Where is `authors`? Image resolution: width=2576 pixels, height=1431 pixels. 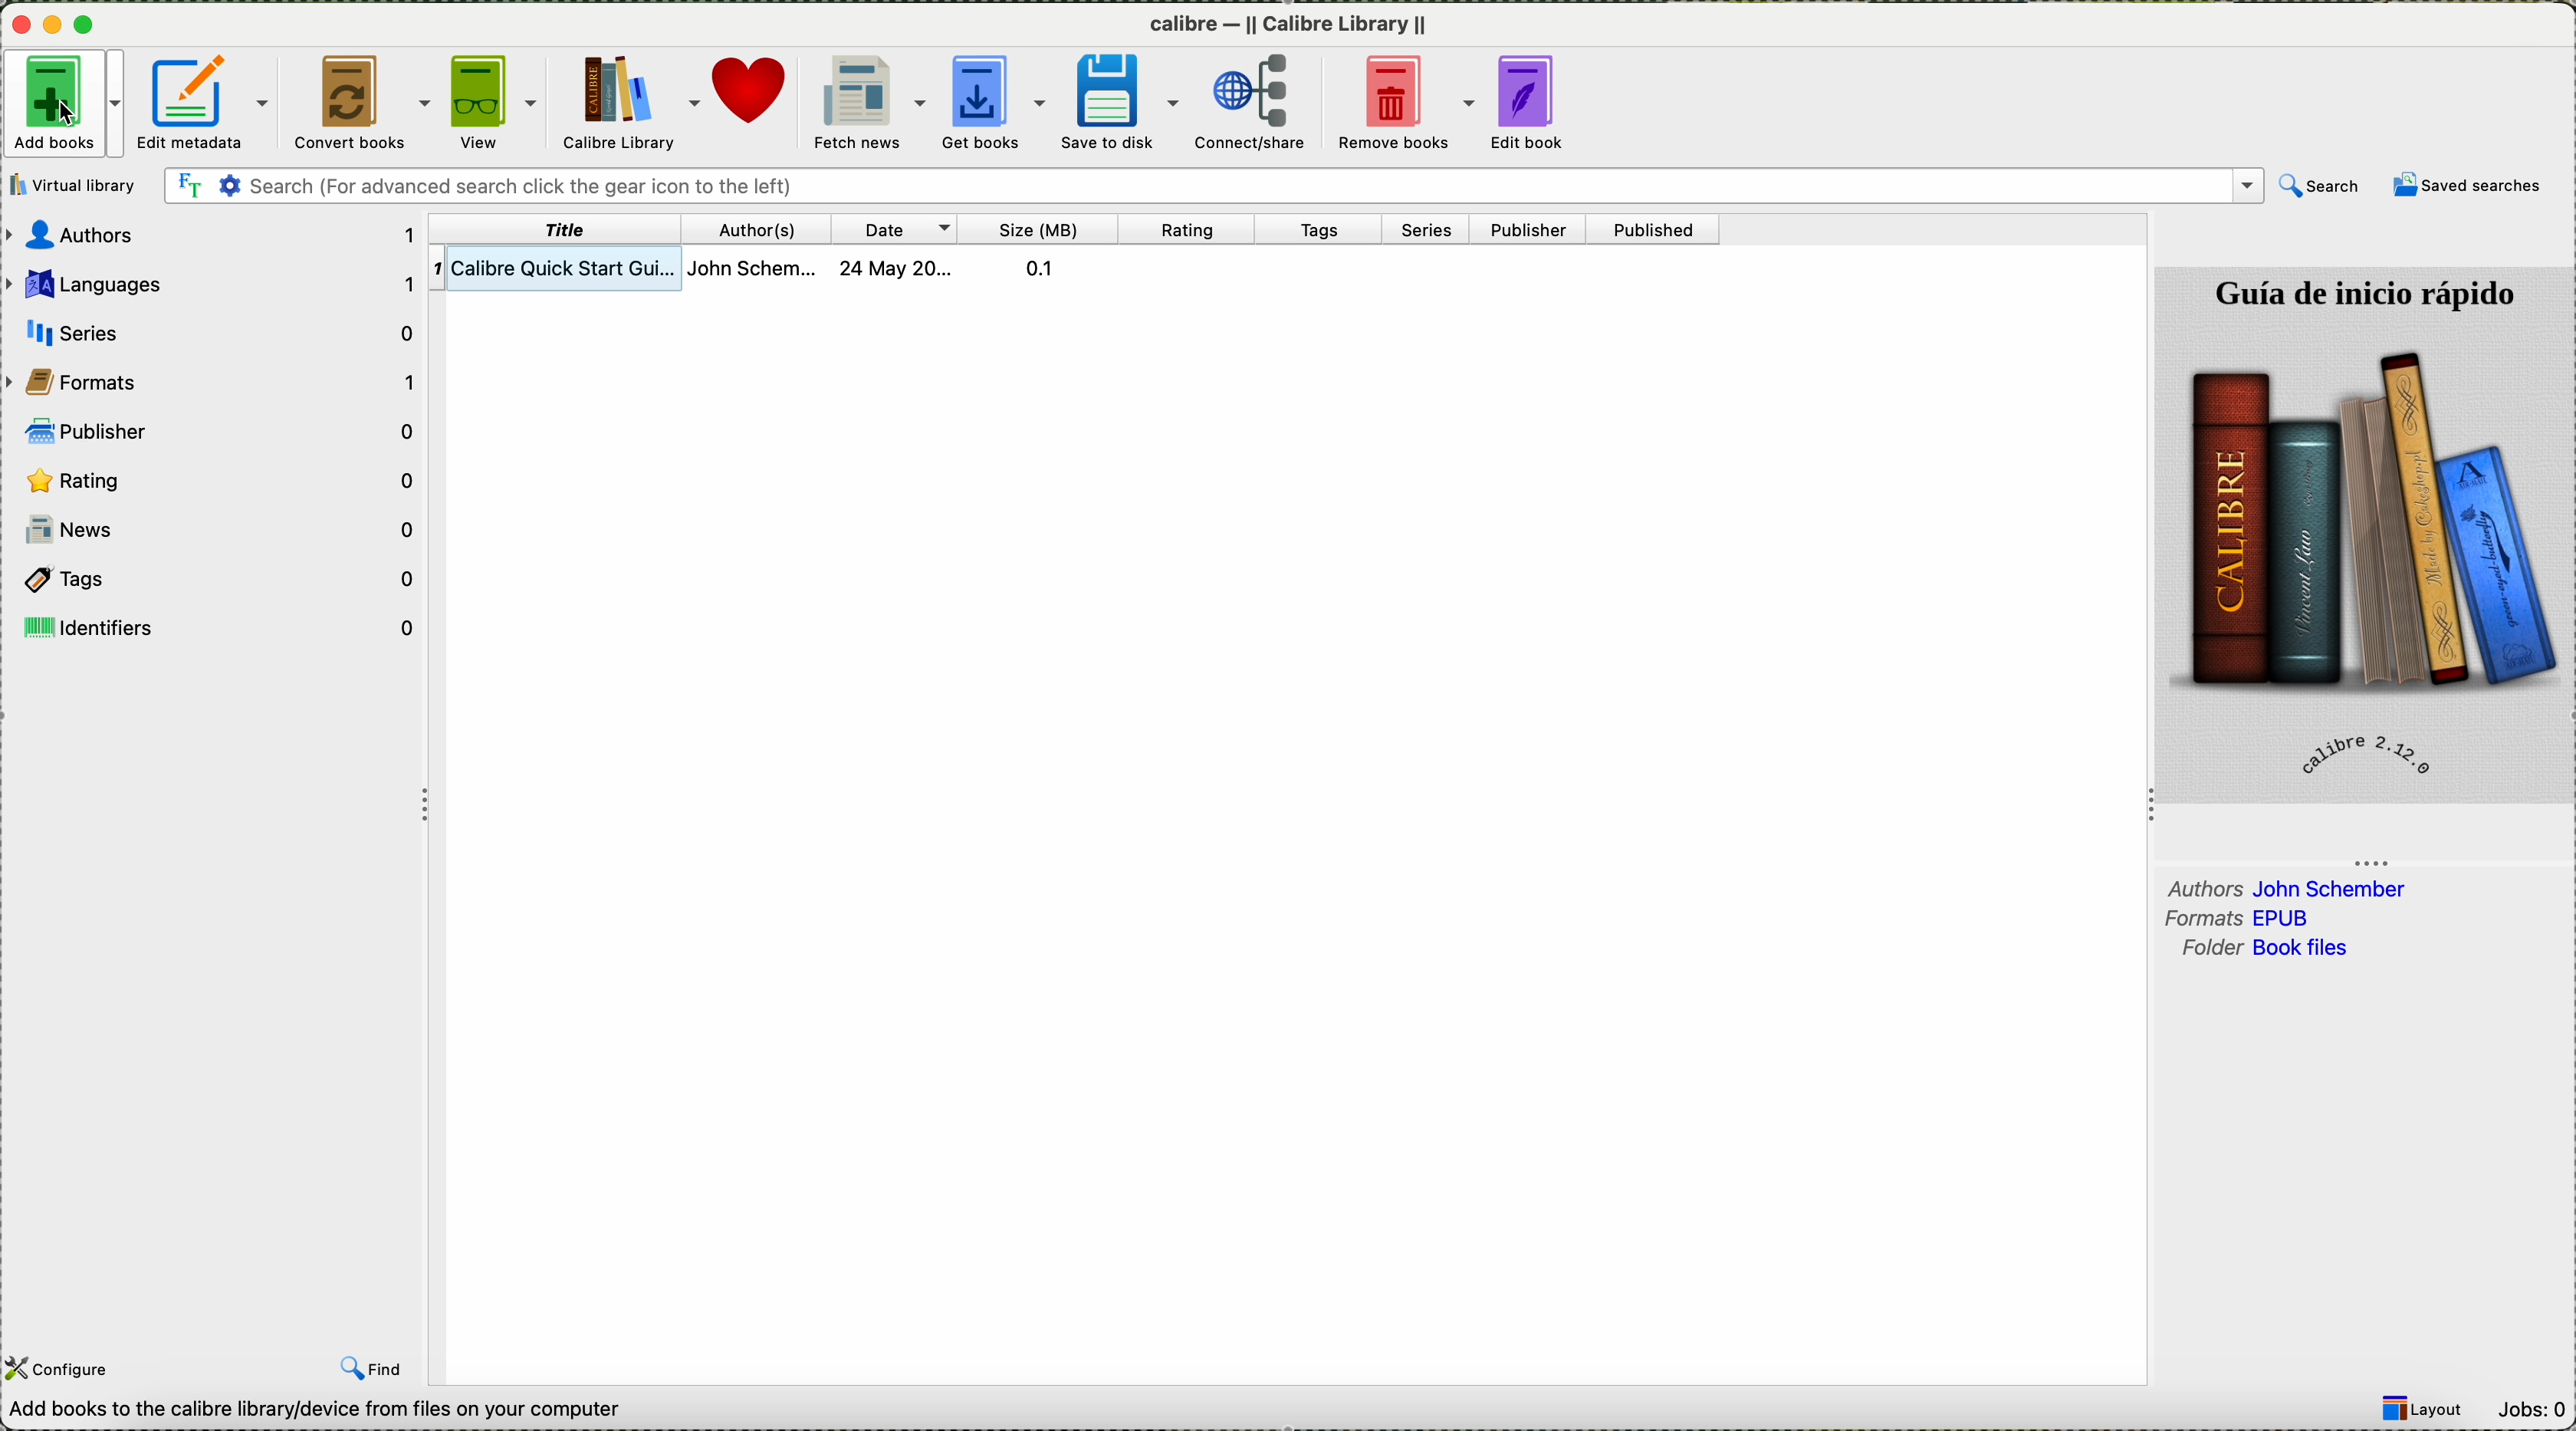
authors is located at coordinates (2289, 888).